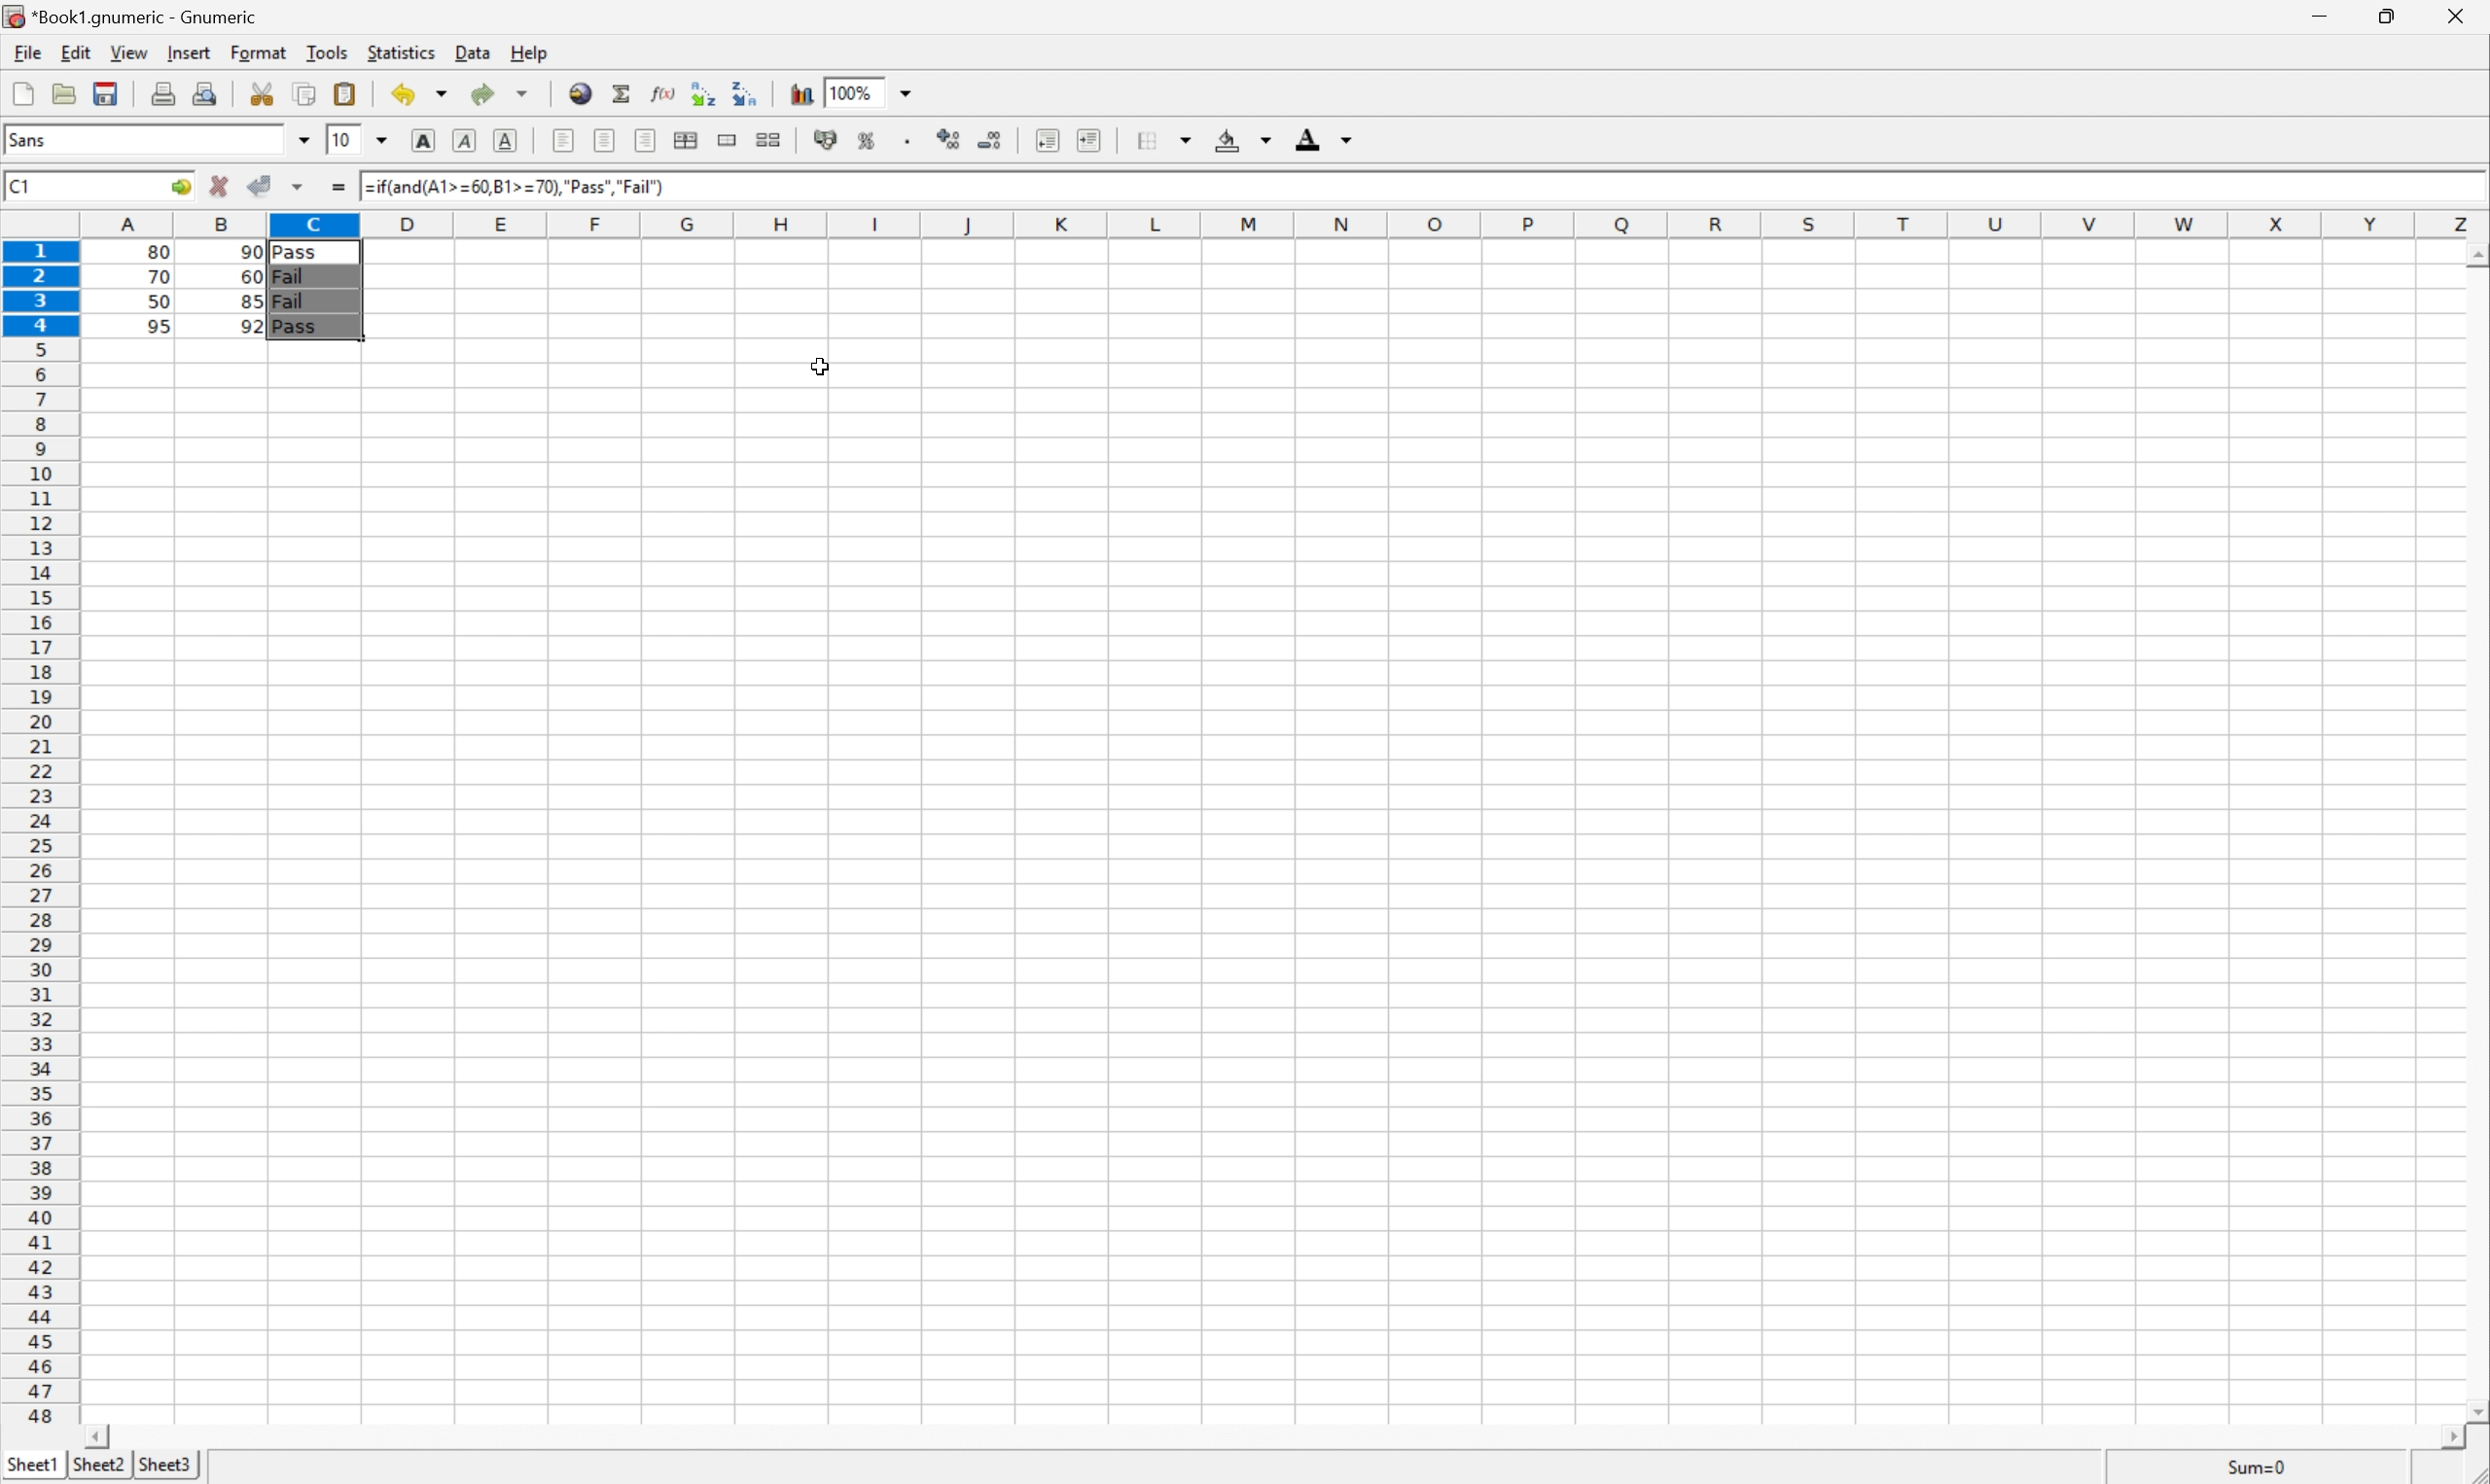 The image size is (2490, 1484). What do you see at coordinates (164, 248) in the screenshot?
I see `80` at bounding box center [164, 248].